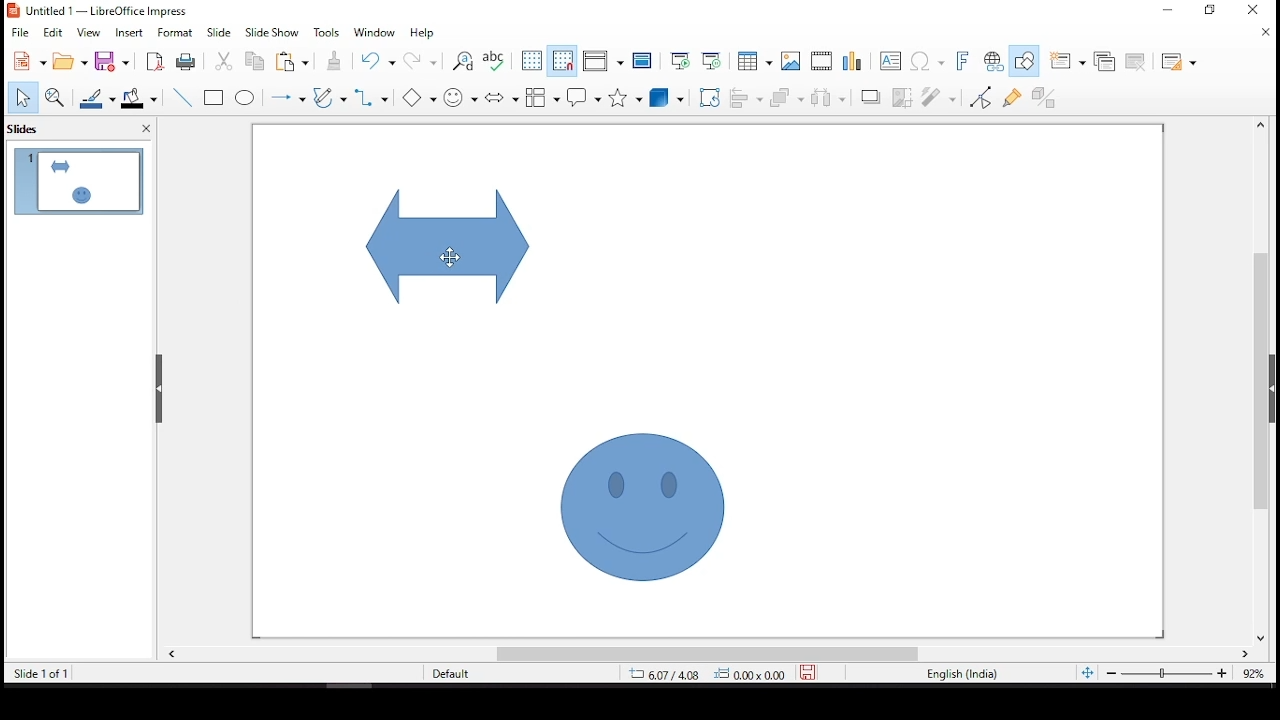 The height and width of the screenshot is (720, 1280). I want to click on crop image, so click(898, 96).